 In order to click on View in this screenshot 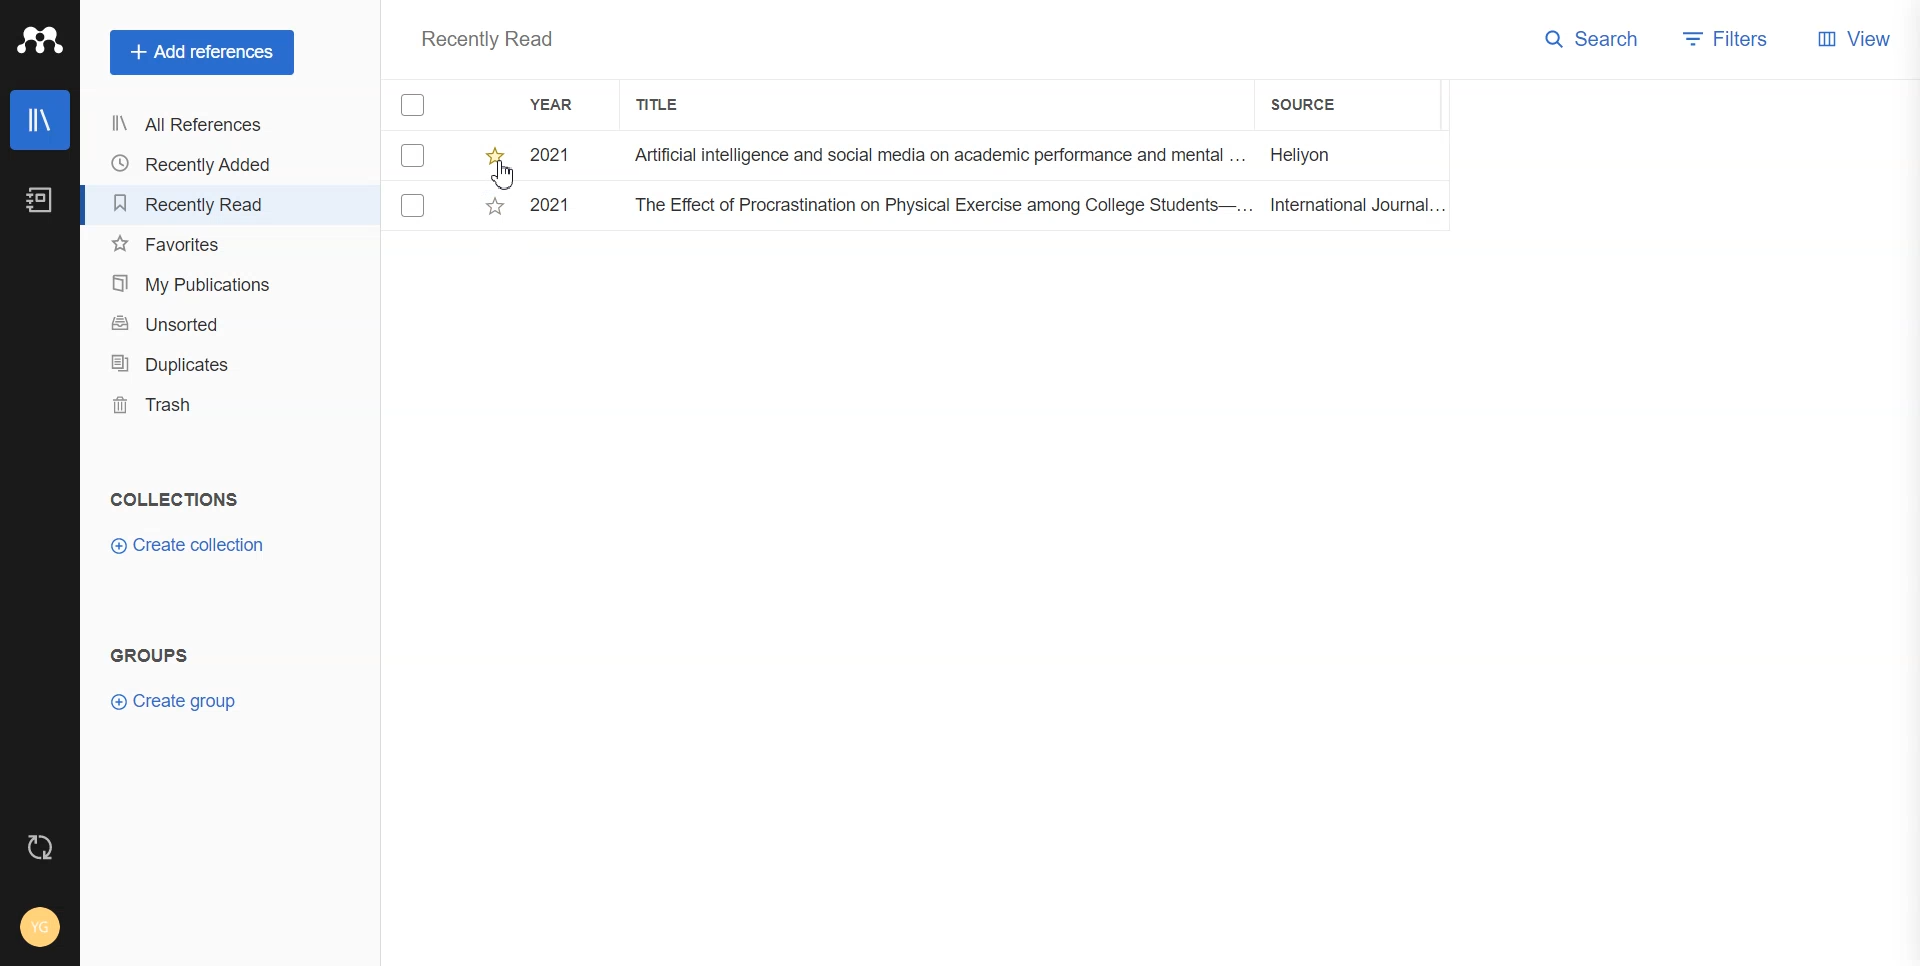, I will do `click(1857, 39)`.